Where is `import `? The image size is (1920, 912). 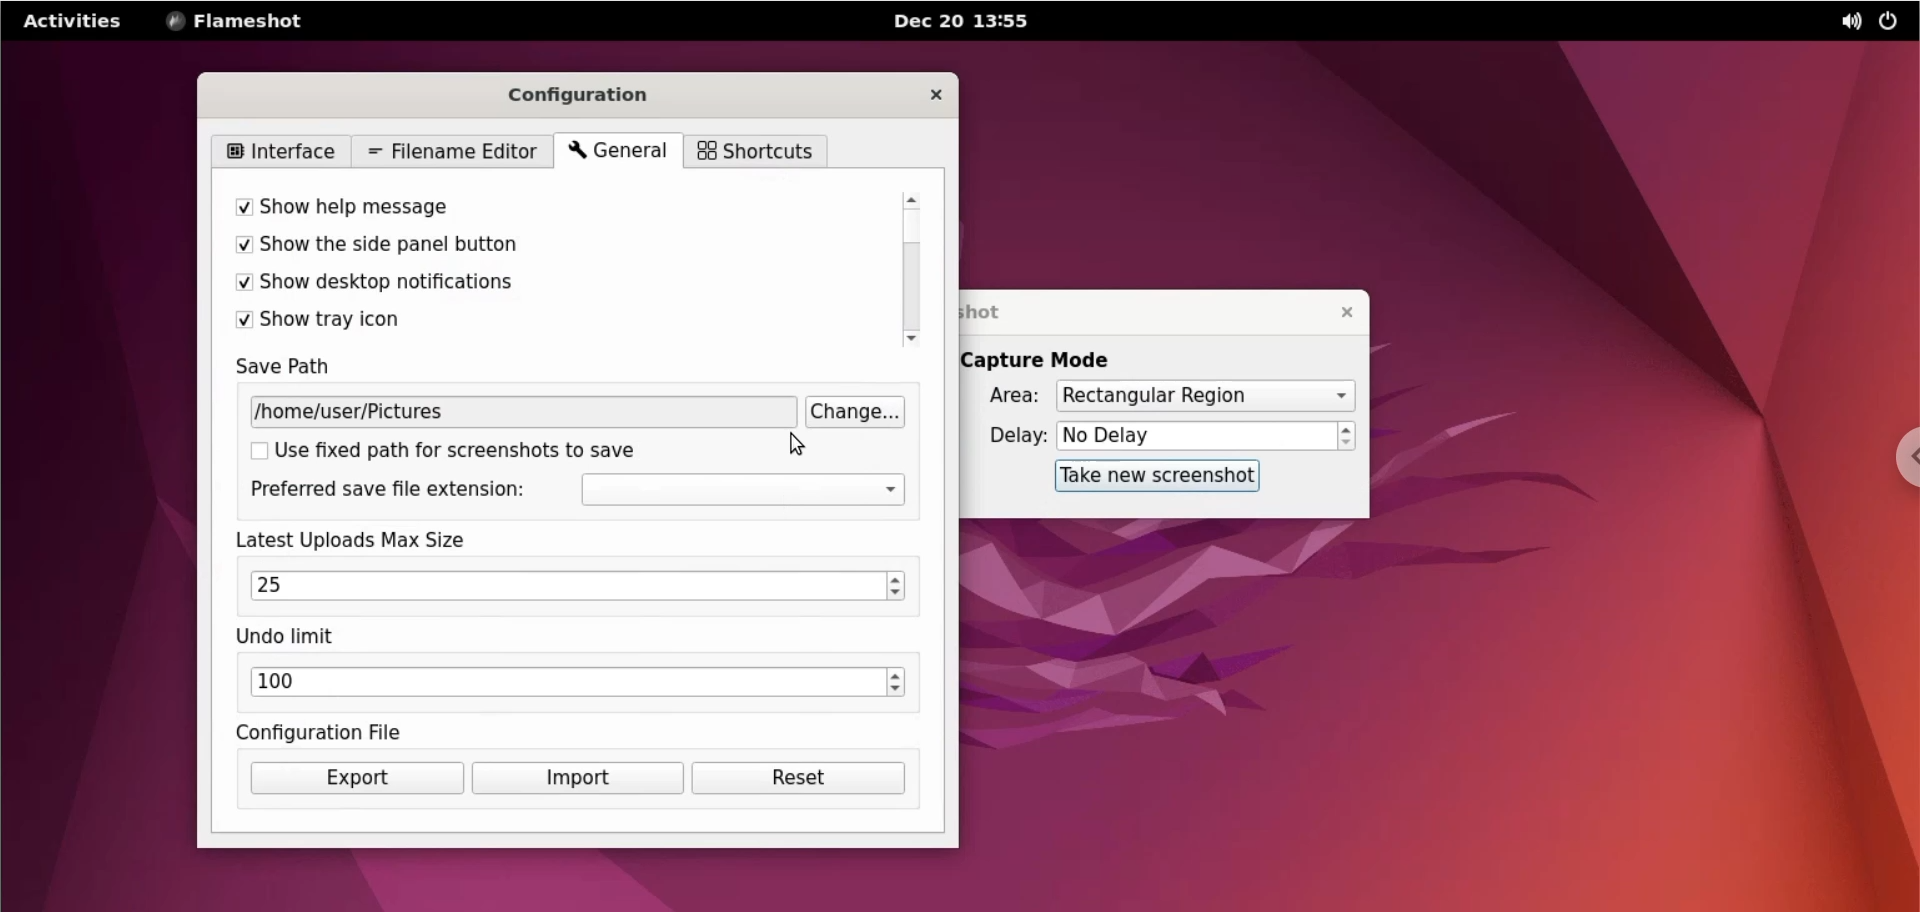 import  is located at coordinates (575, 779).